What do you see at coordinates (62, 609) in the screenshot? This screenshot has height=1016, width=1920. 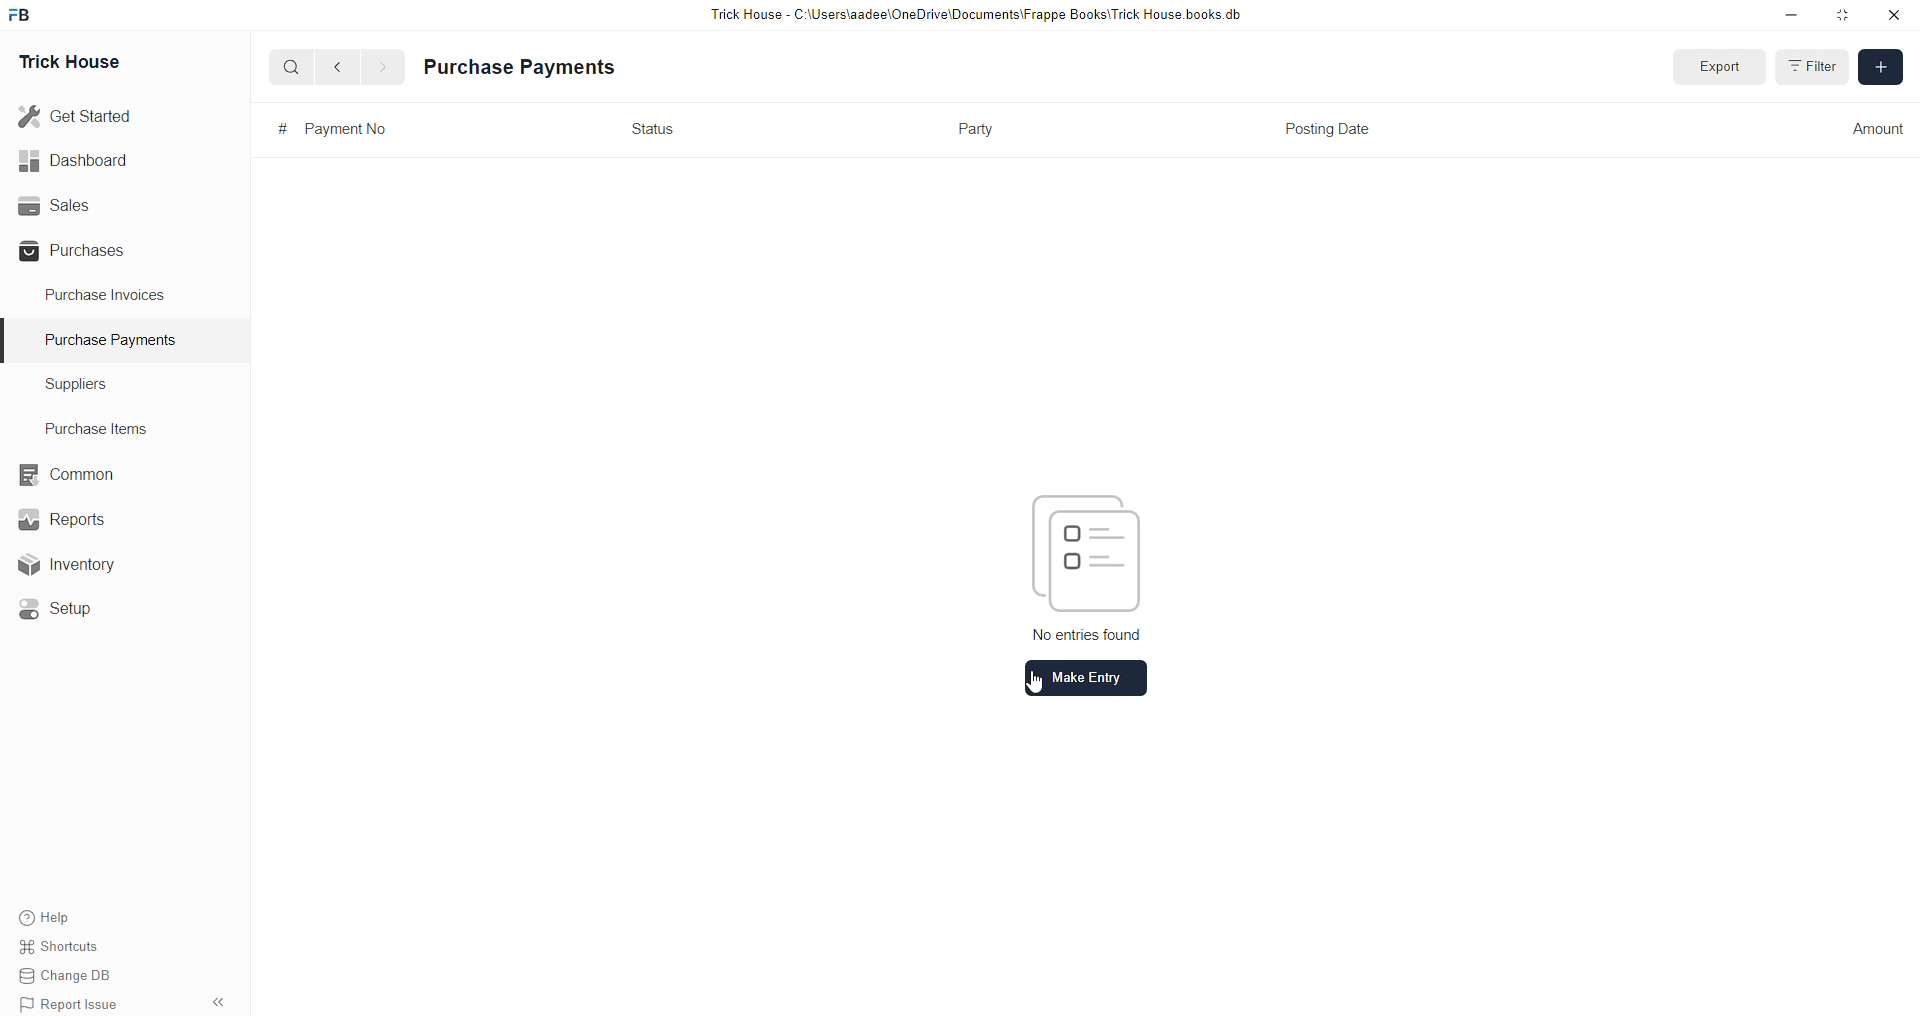 I see `«© Setup` at bounding box center [62, 609].